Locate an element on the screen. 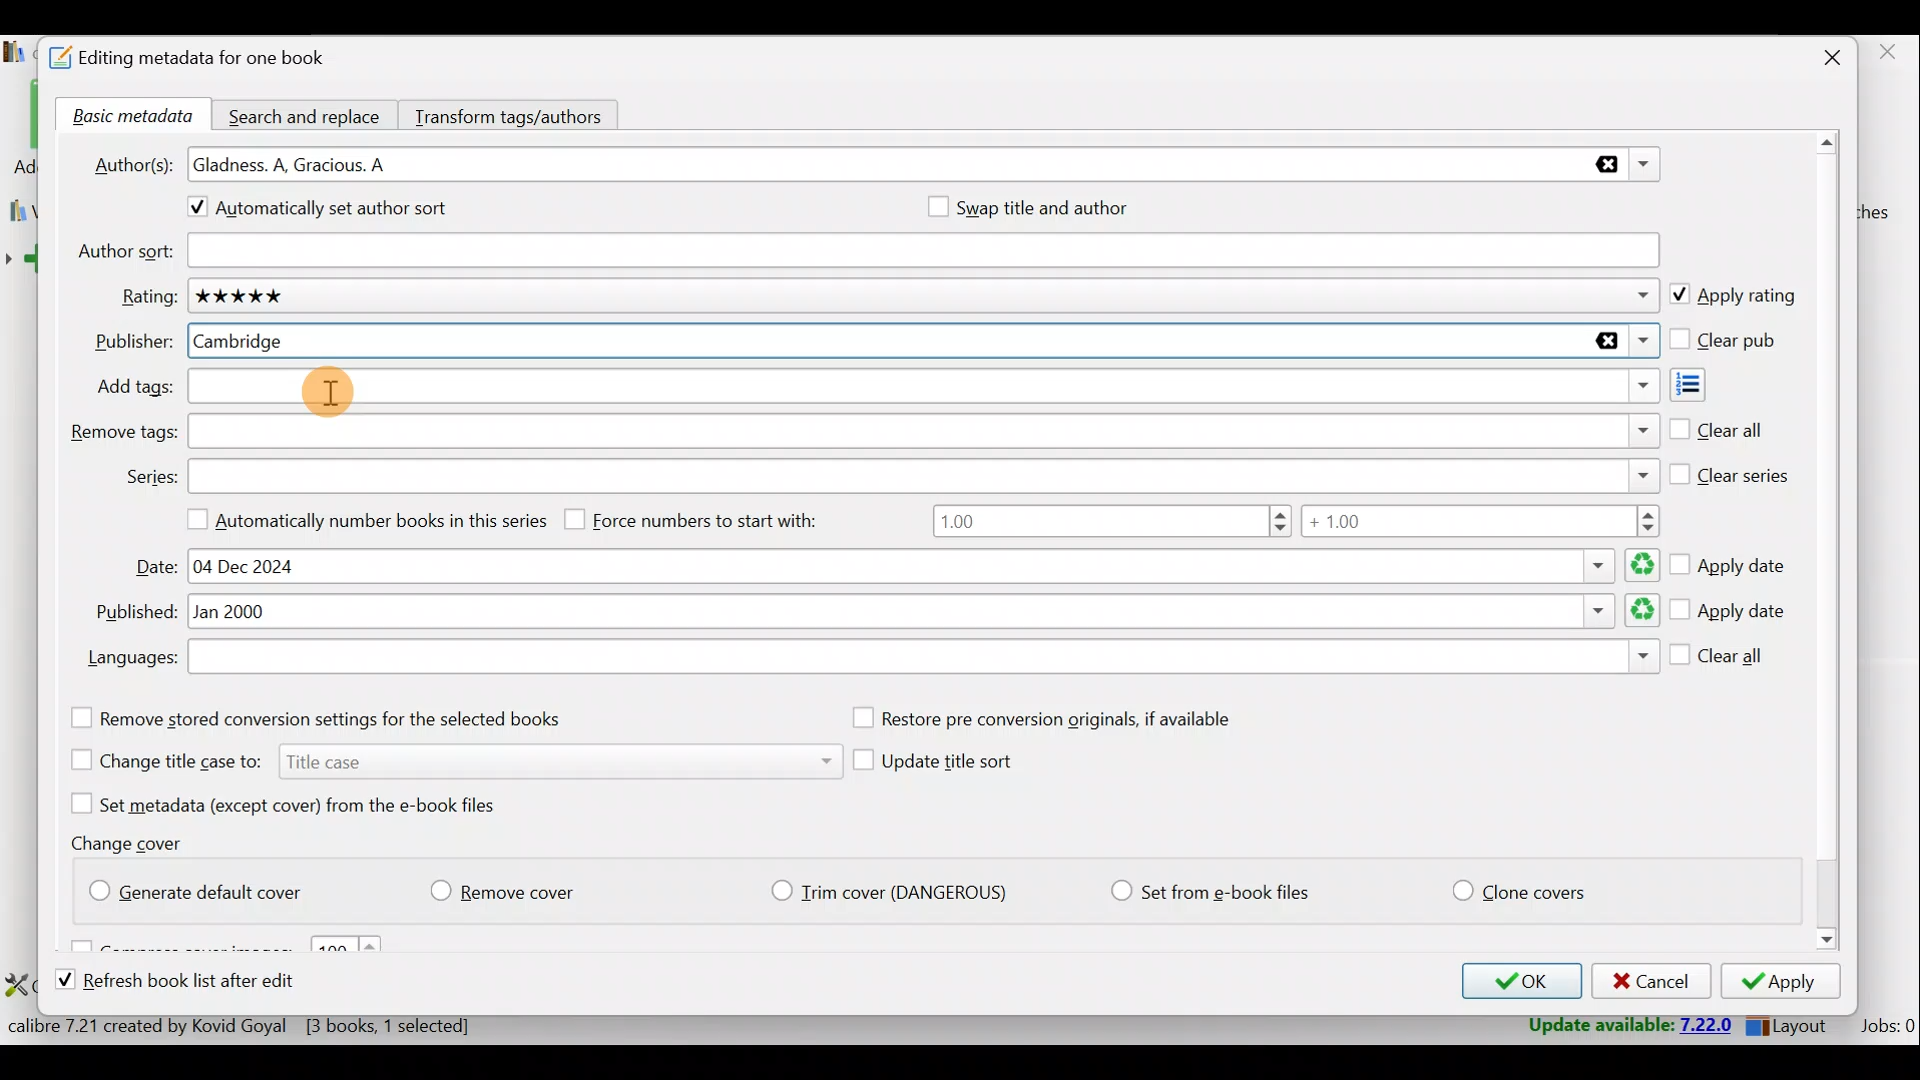  Publisher: is located at coordinates (134, 342).